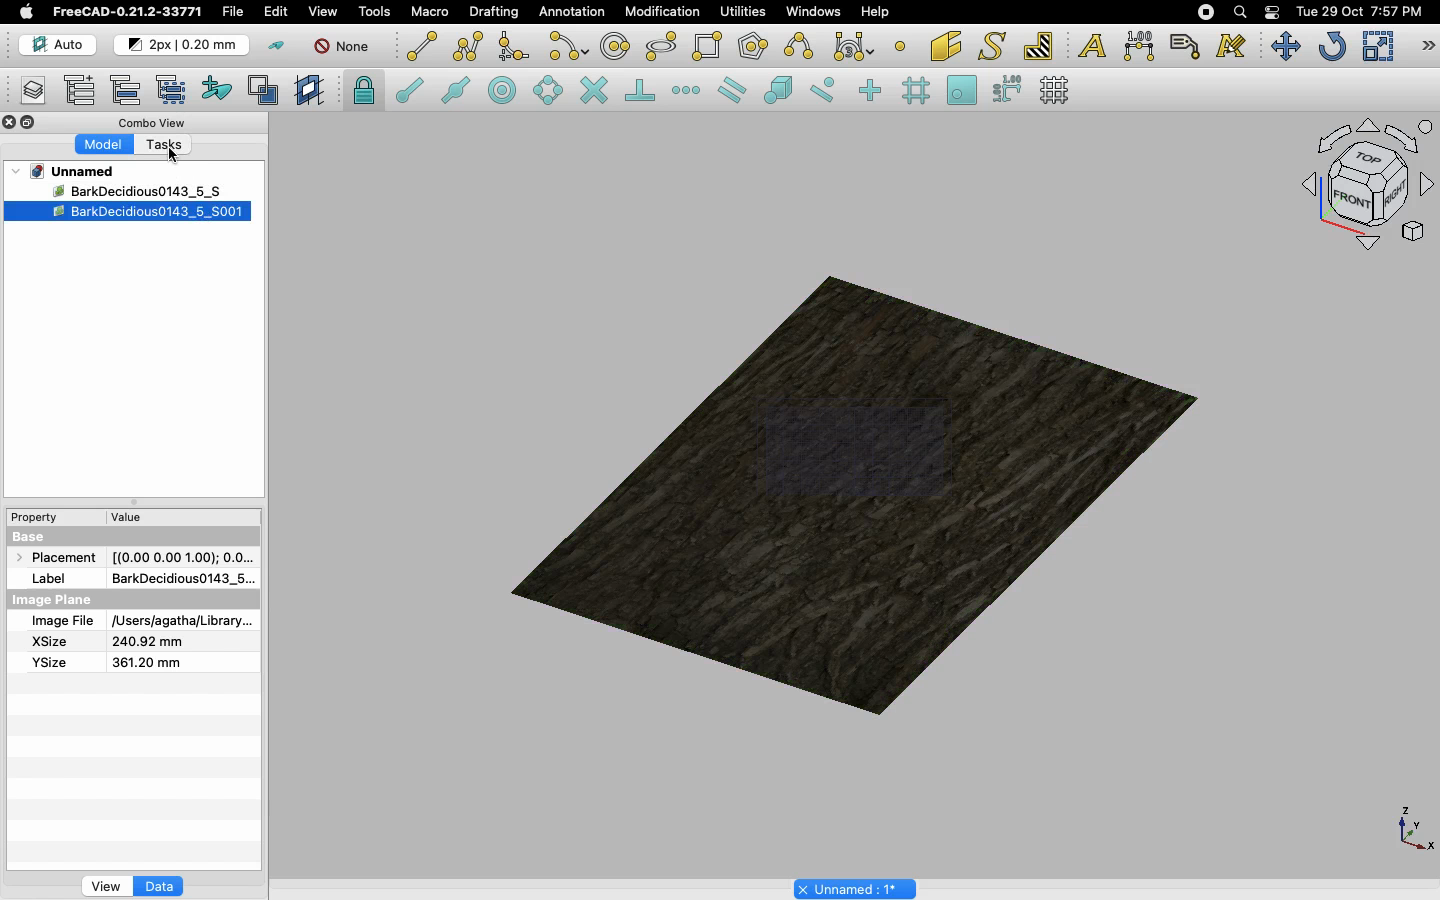  Describe the element at coordinates (643, 92) in the screenshot. I see `Snap perpendicular` at that location.